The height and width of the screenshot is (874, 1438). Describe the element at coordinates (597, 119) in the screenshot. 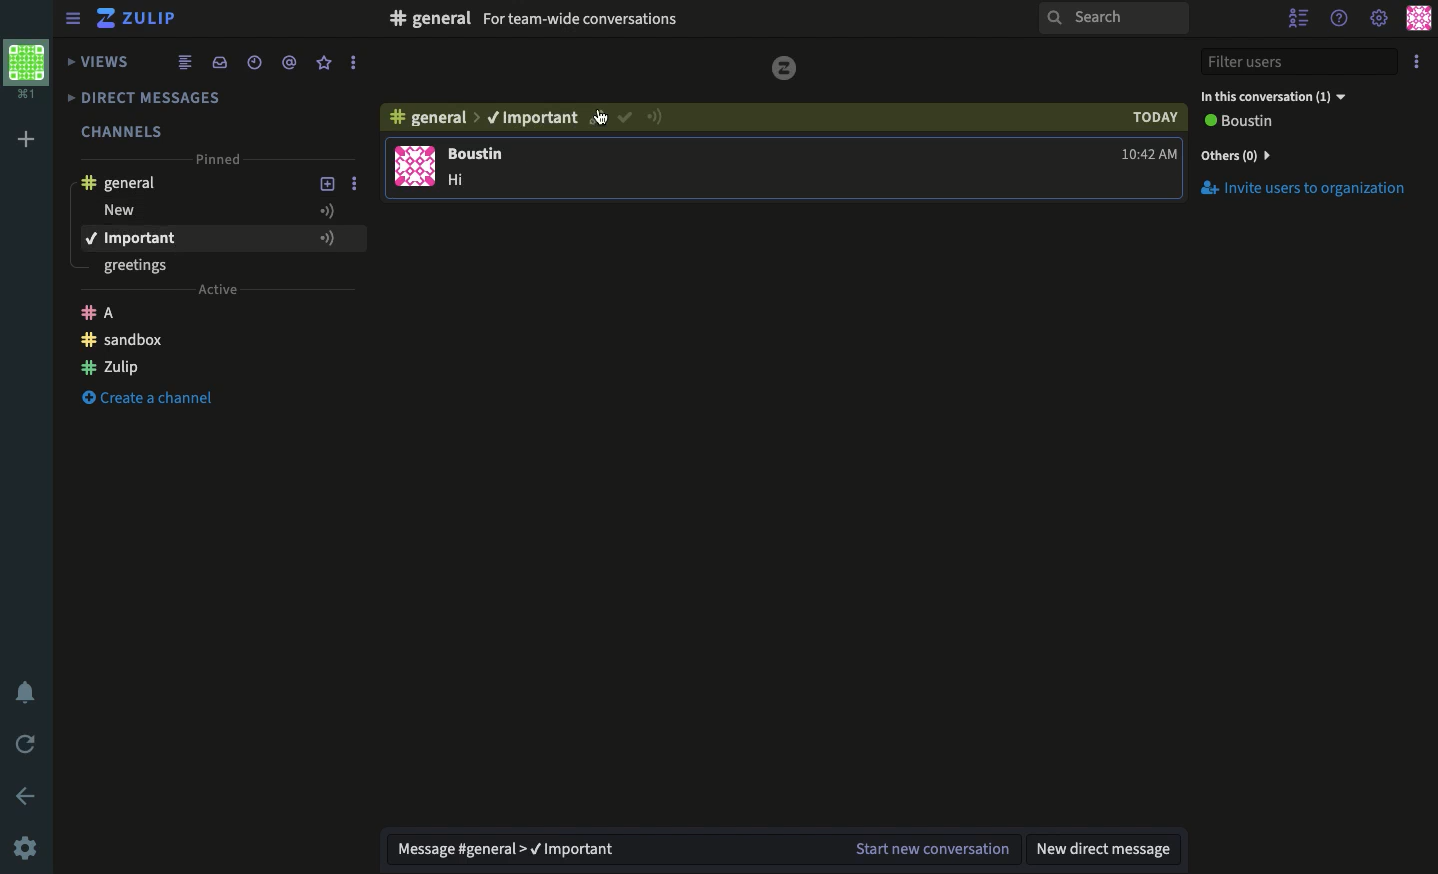

I see `cursor` at that location.